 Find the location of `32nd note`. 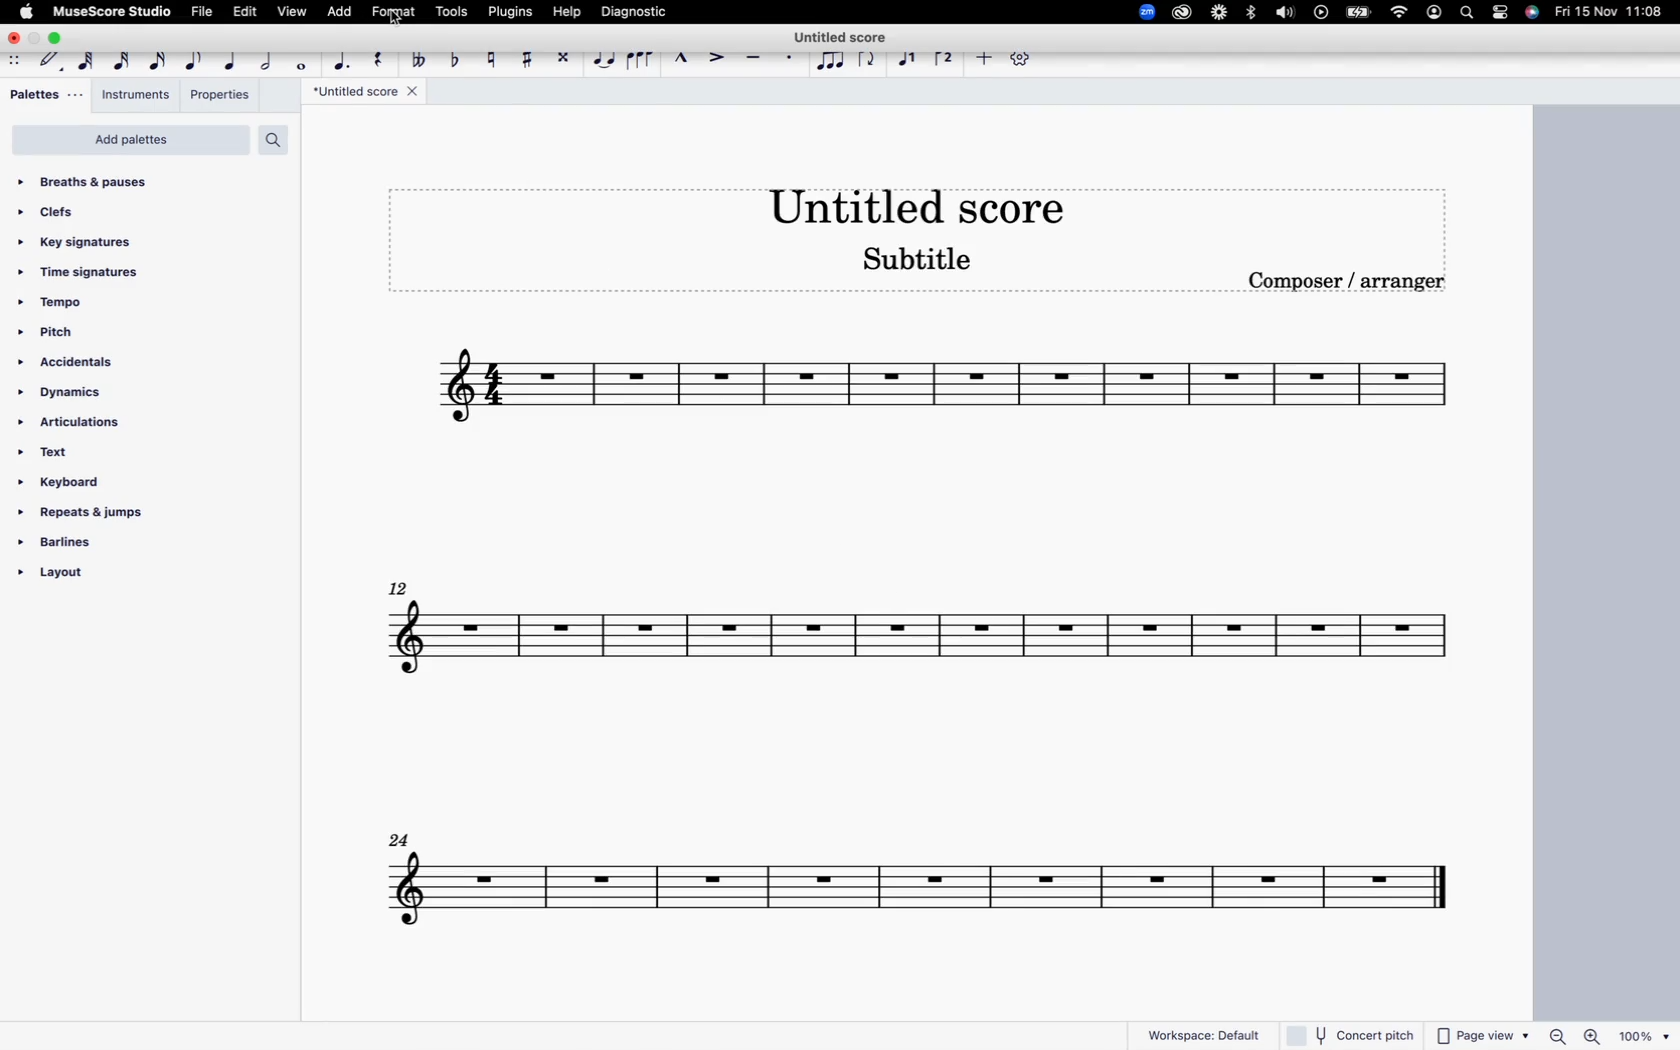

32nd note is located at coordinates (121, 61).